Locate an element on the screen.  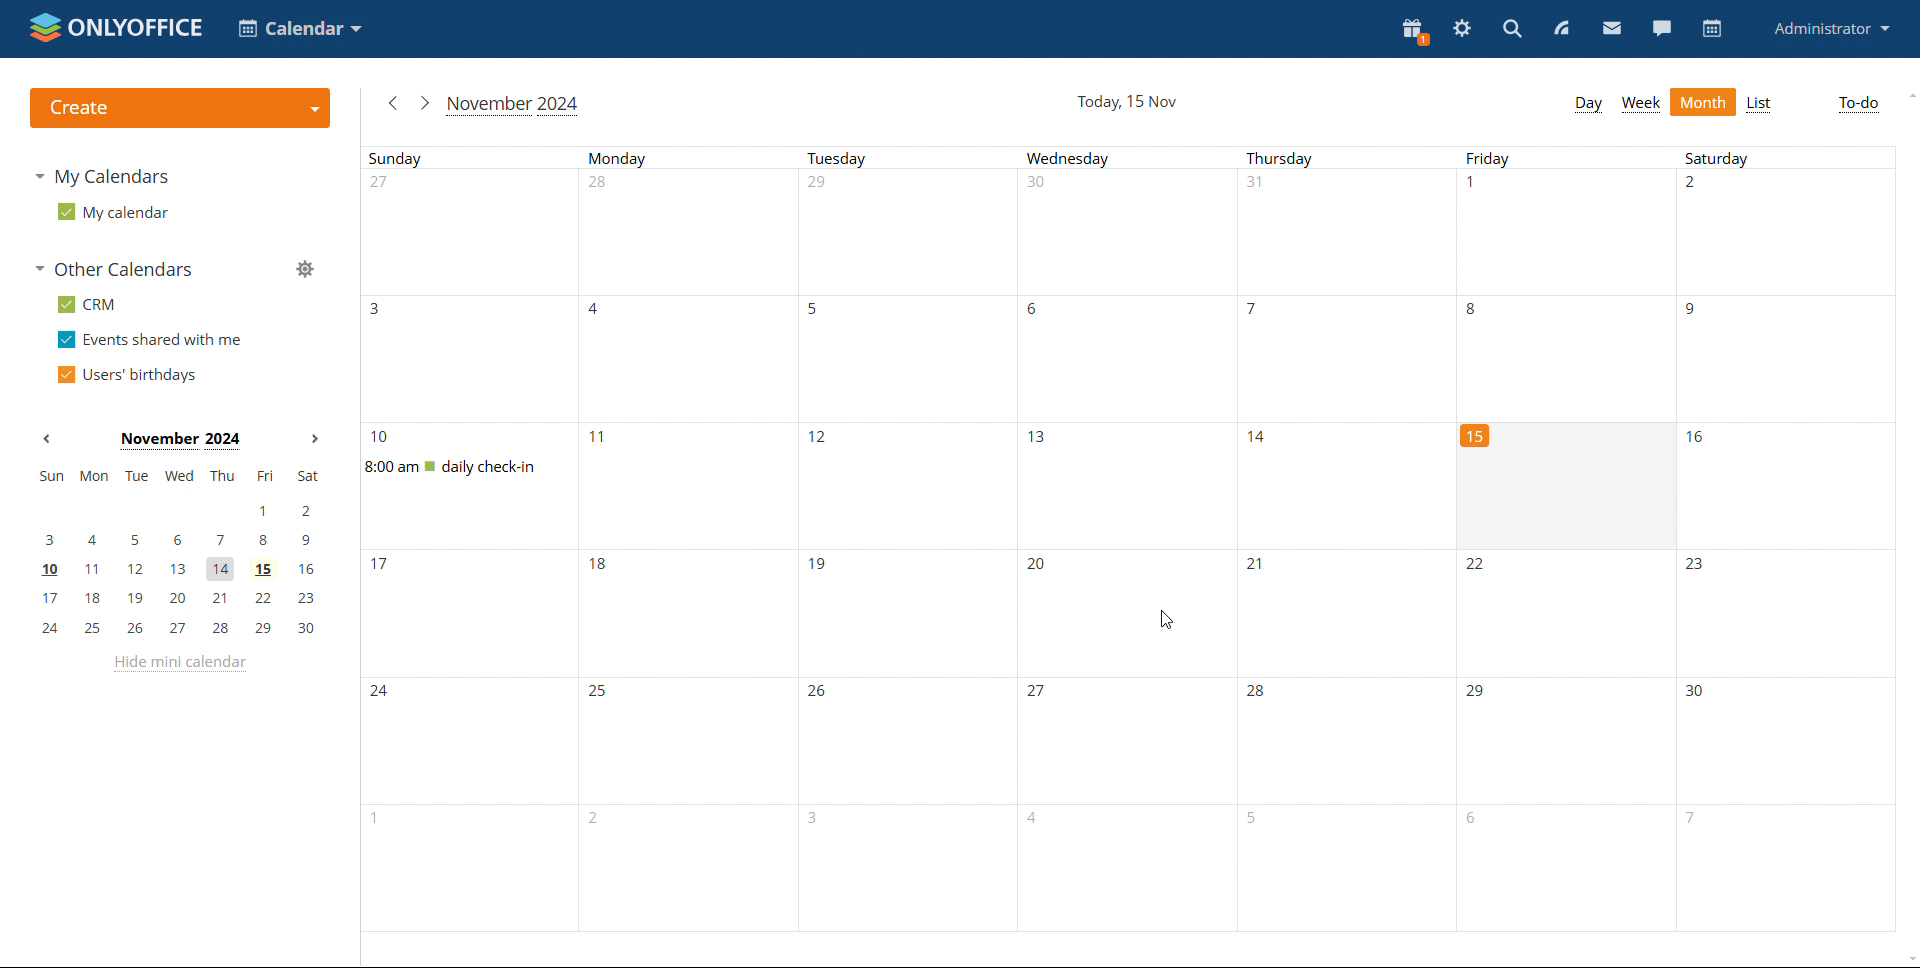
current month is located at coordinates (512, 104).